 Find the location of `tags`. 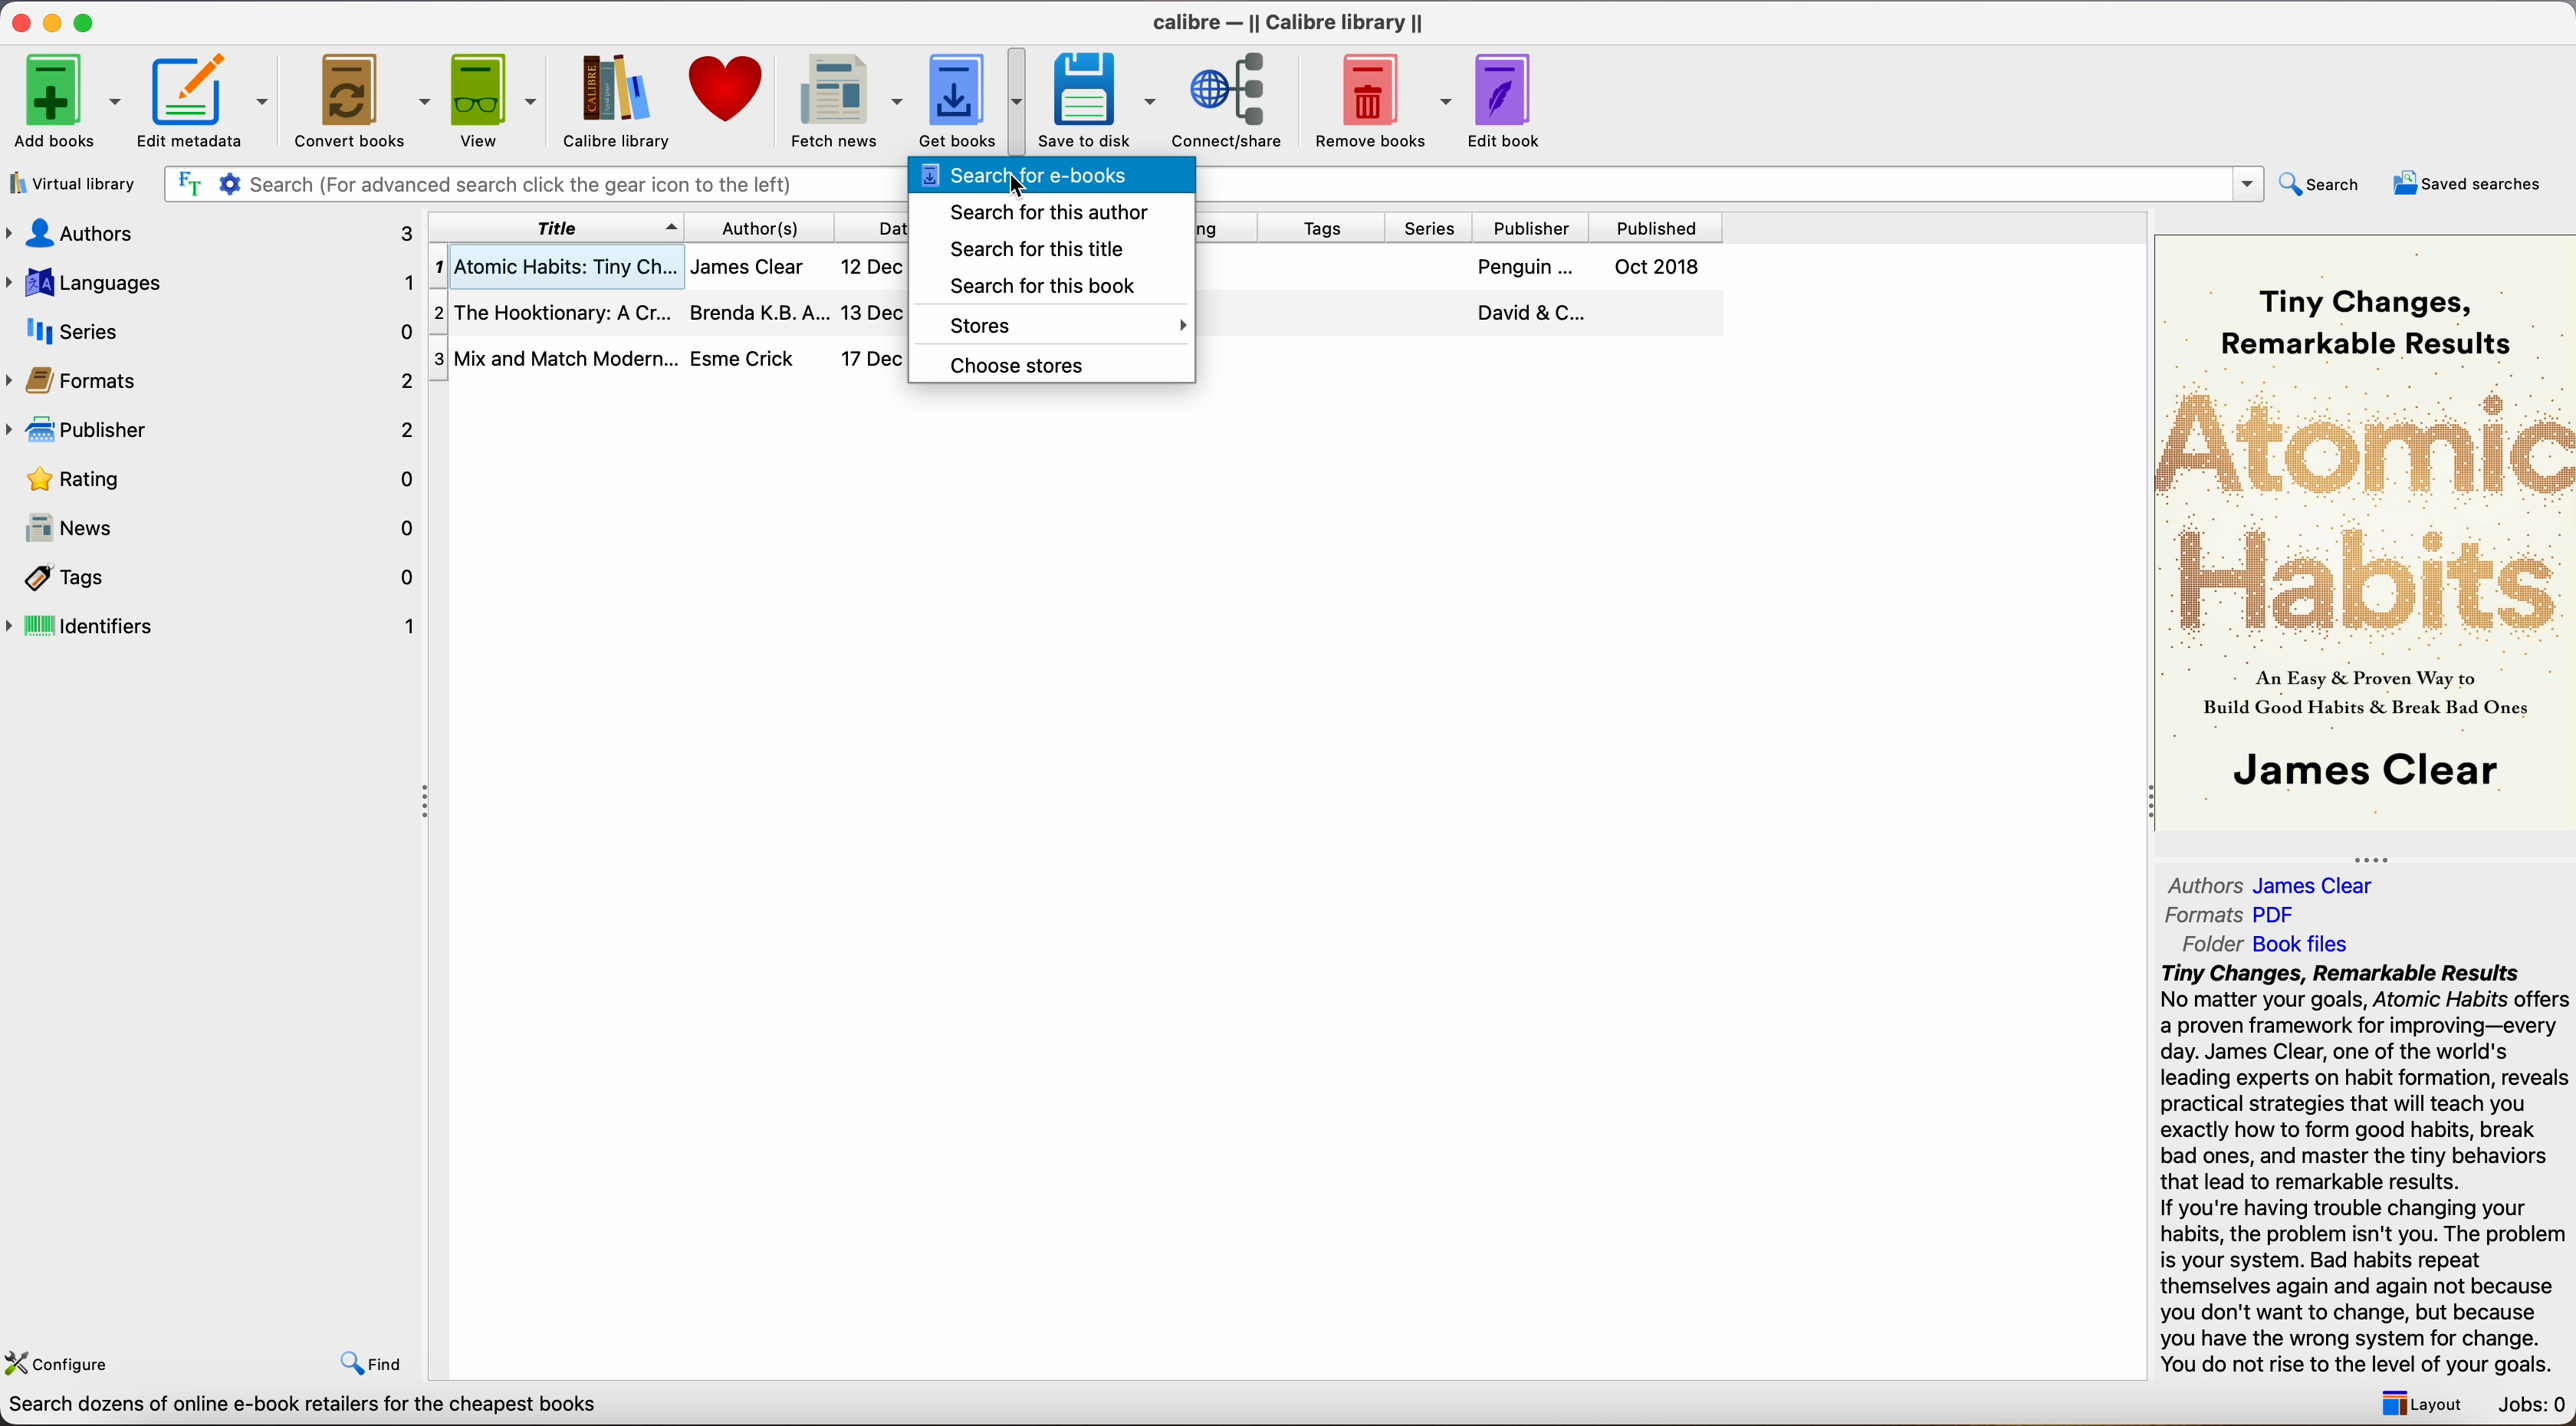

tags is located at coordinates (1326, 229).